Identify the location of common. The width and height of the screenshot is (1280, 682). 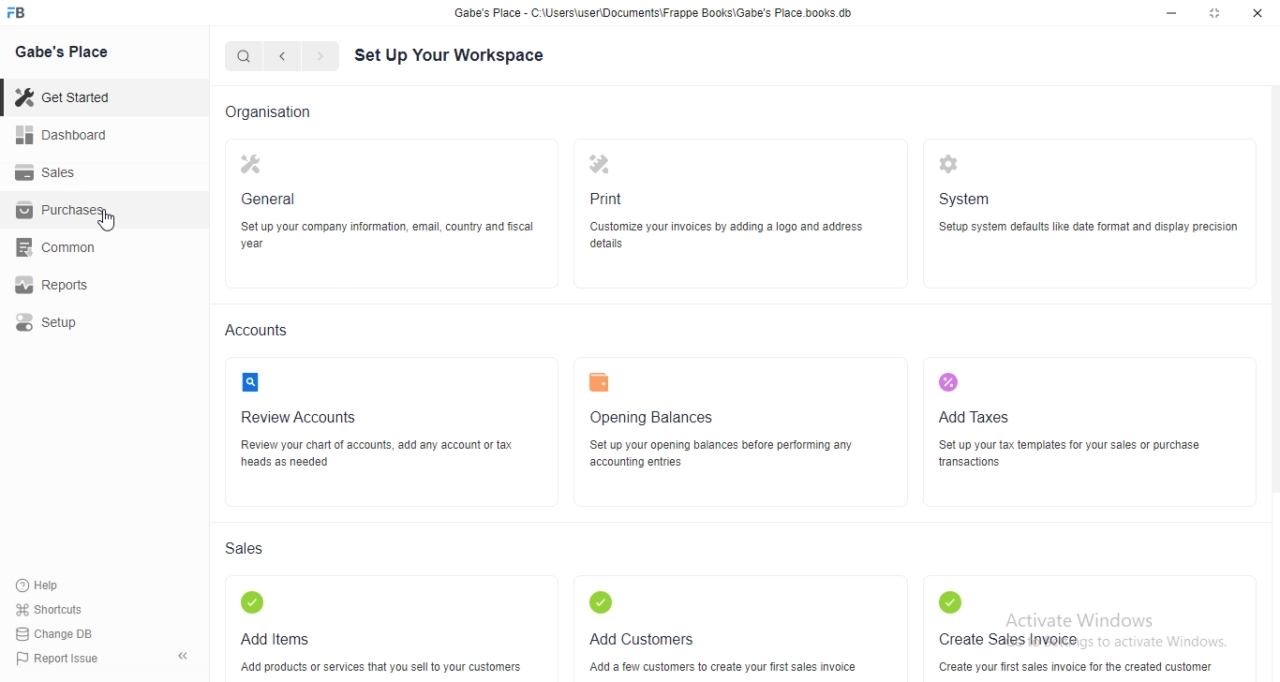
(104, 247).